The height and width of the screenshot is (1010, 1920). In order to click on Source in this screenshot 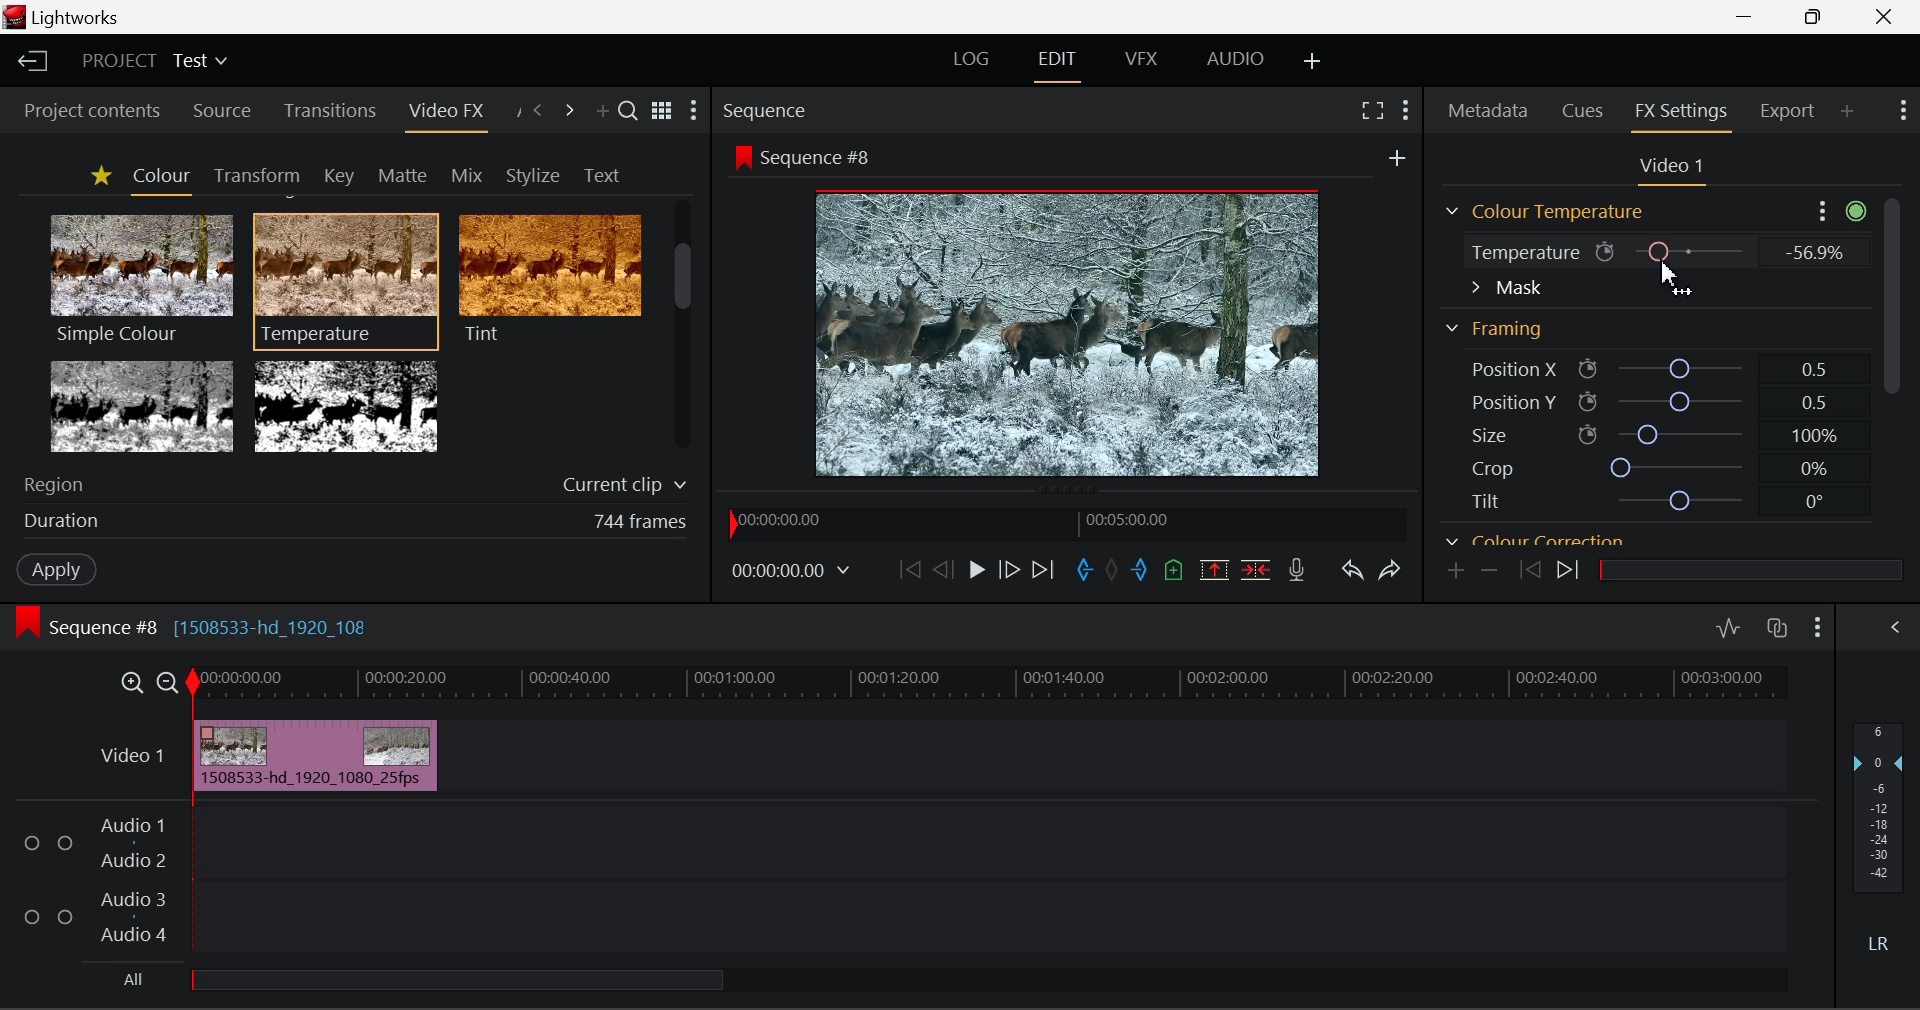, I will do `click(223, 114)`.